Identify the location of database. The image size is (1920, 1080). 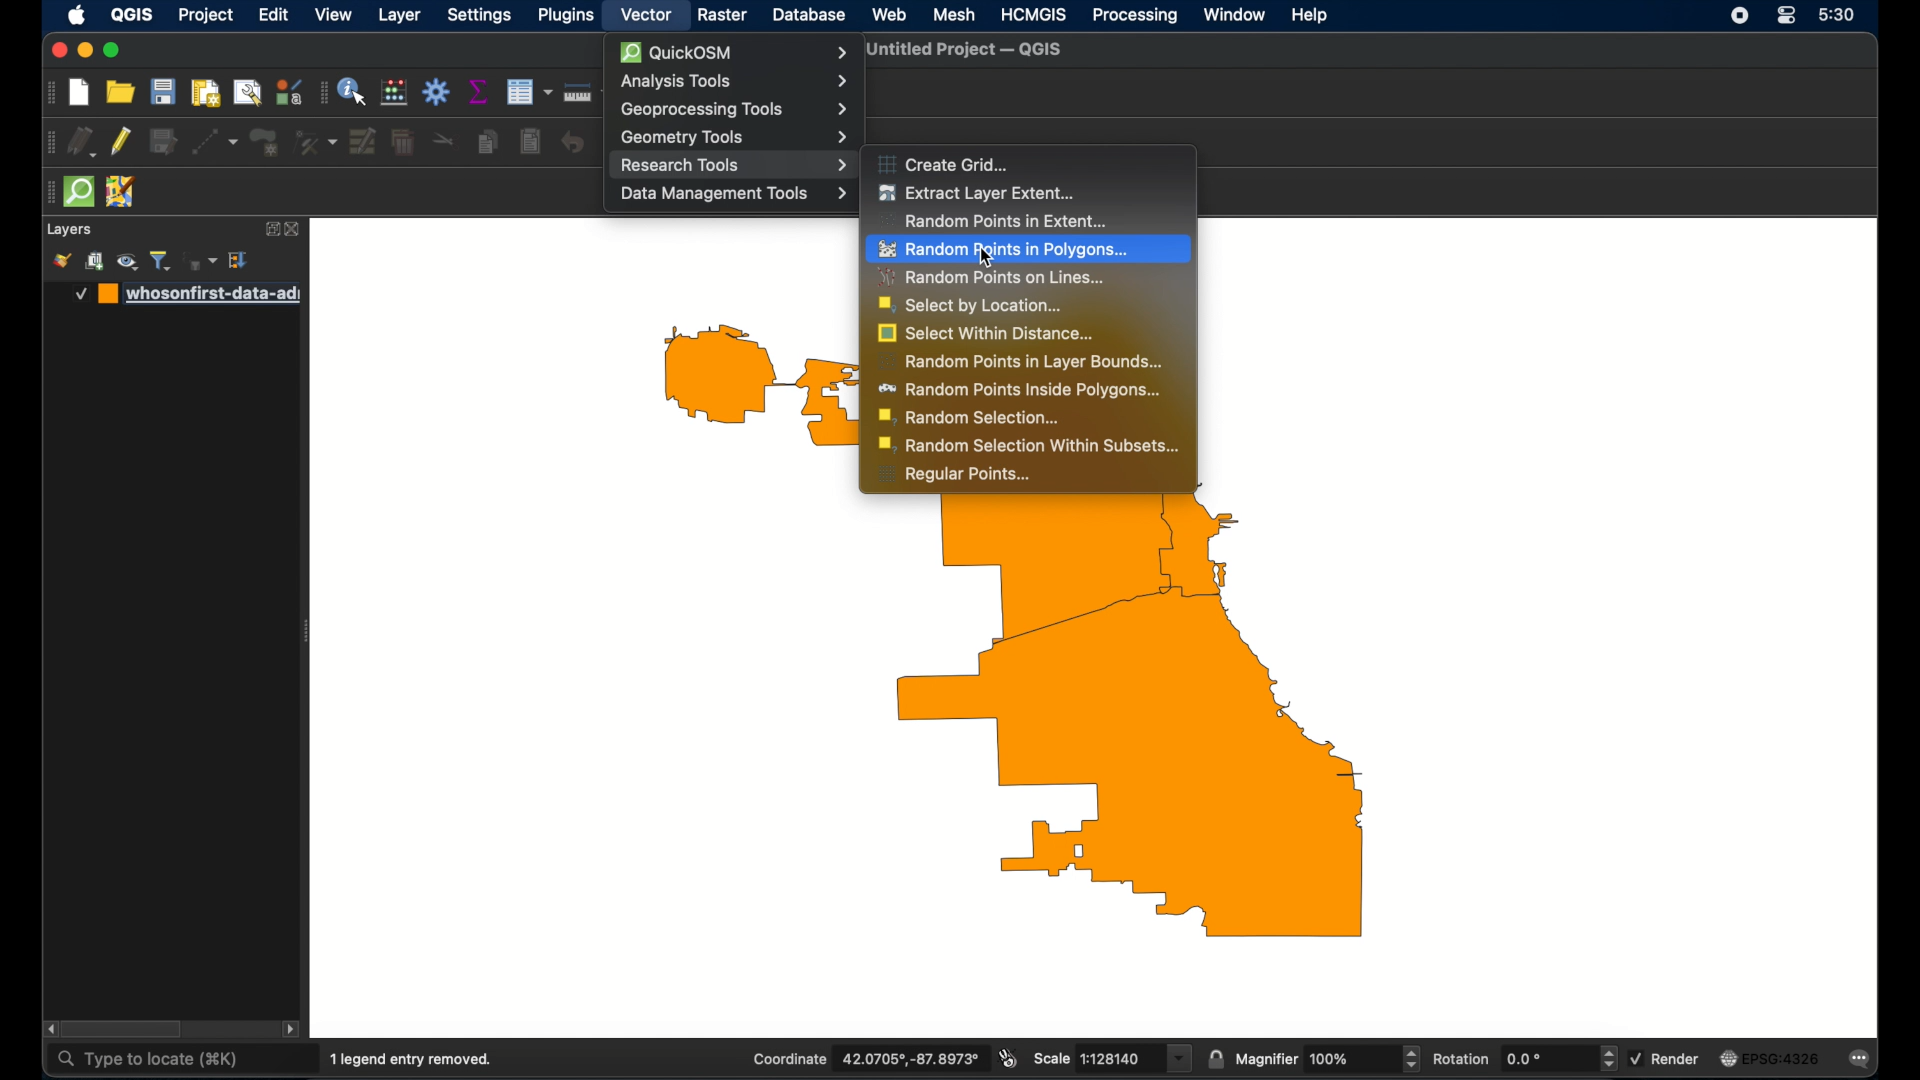
(809, 14).